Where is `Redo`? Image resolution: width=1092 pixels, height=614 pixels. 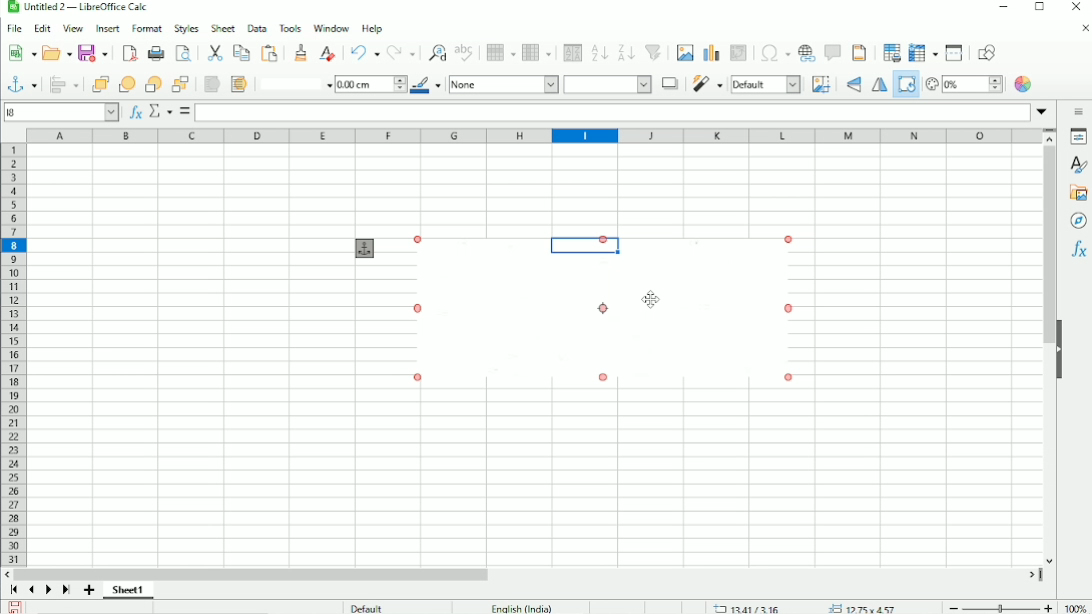 Redo is located at coordinates (401, 53).